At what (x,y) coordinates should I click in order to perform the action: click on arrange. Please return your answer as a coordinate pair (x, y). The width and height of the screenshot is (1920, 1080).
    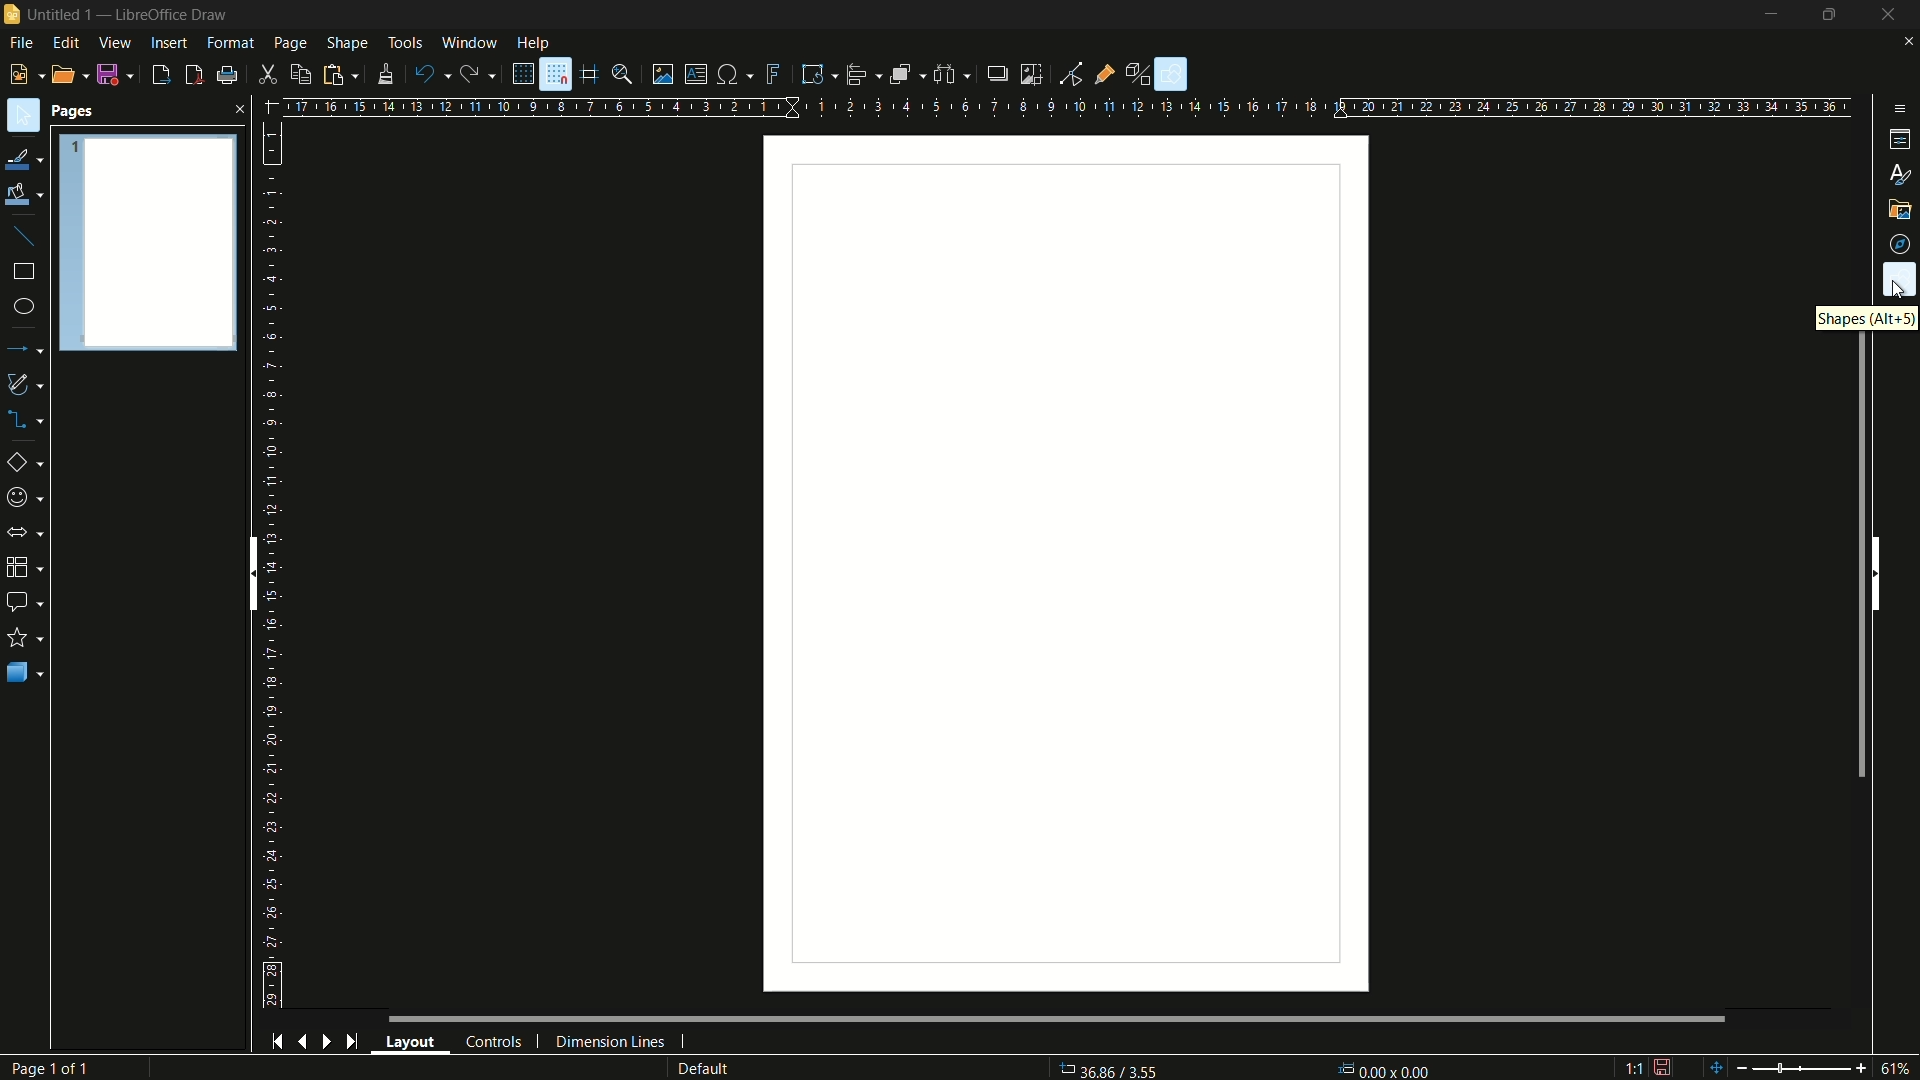
    Looking at the image, I should click on (907, 76).